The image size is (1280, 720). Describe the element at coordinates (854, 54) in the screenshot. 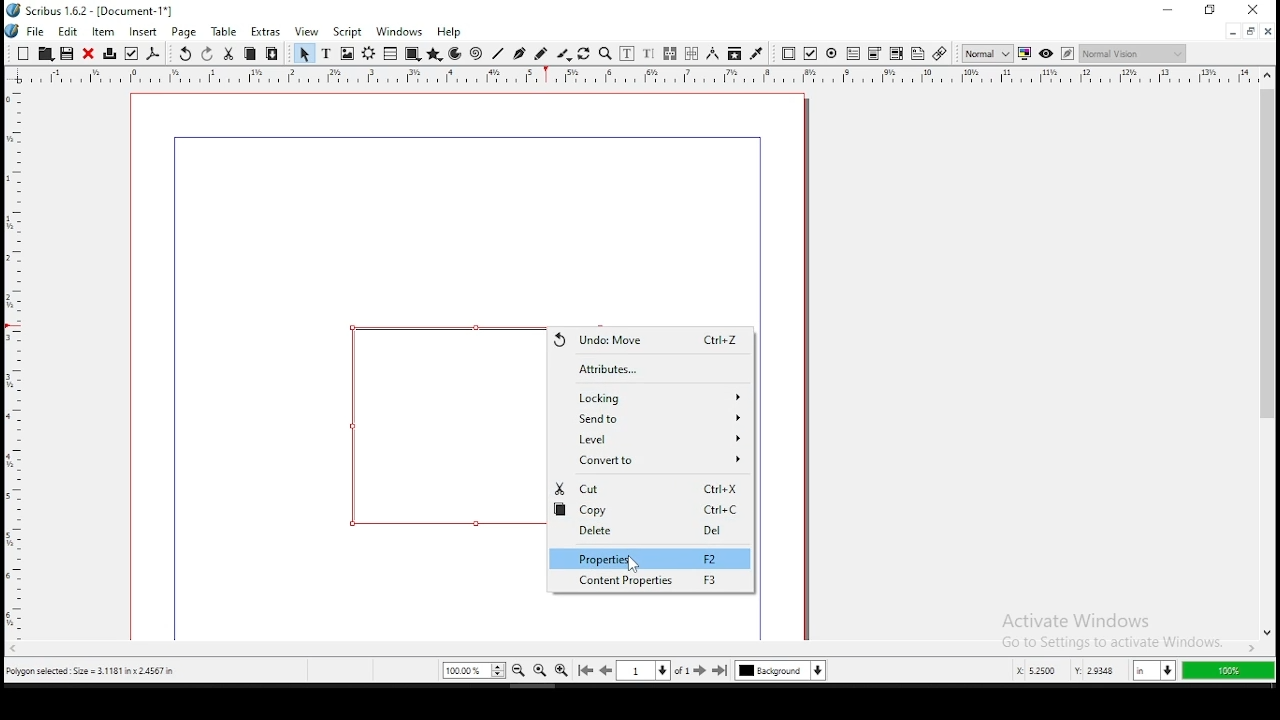

I see `pdf text field` at that location.